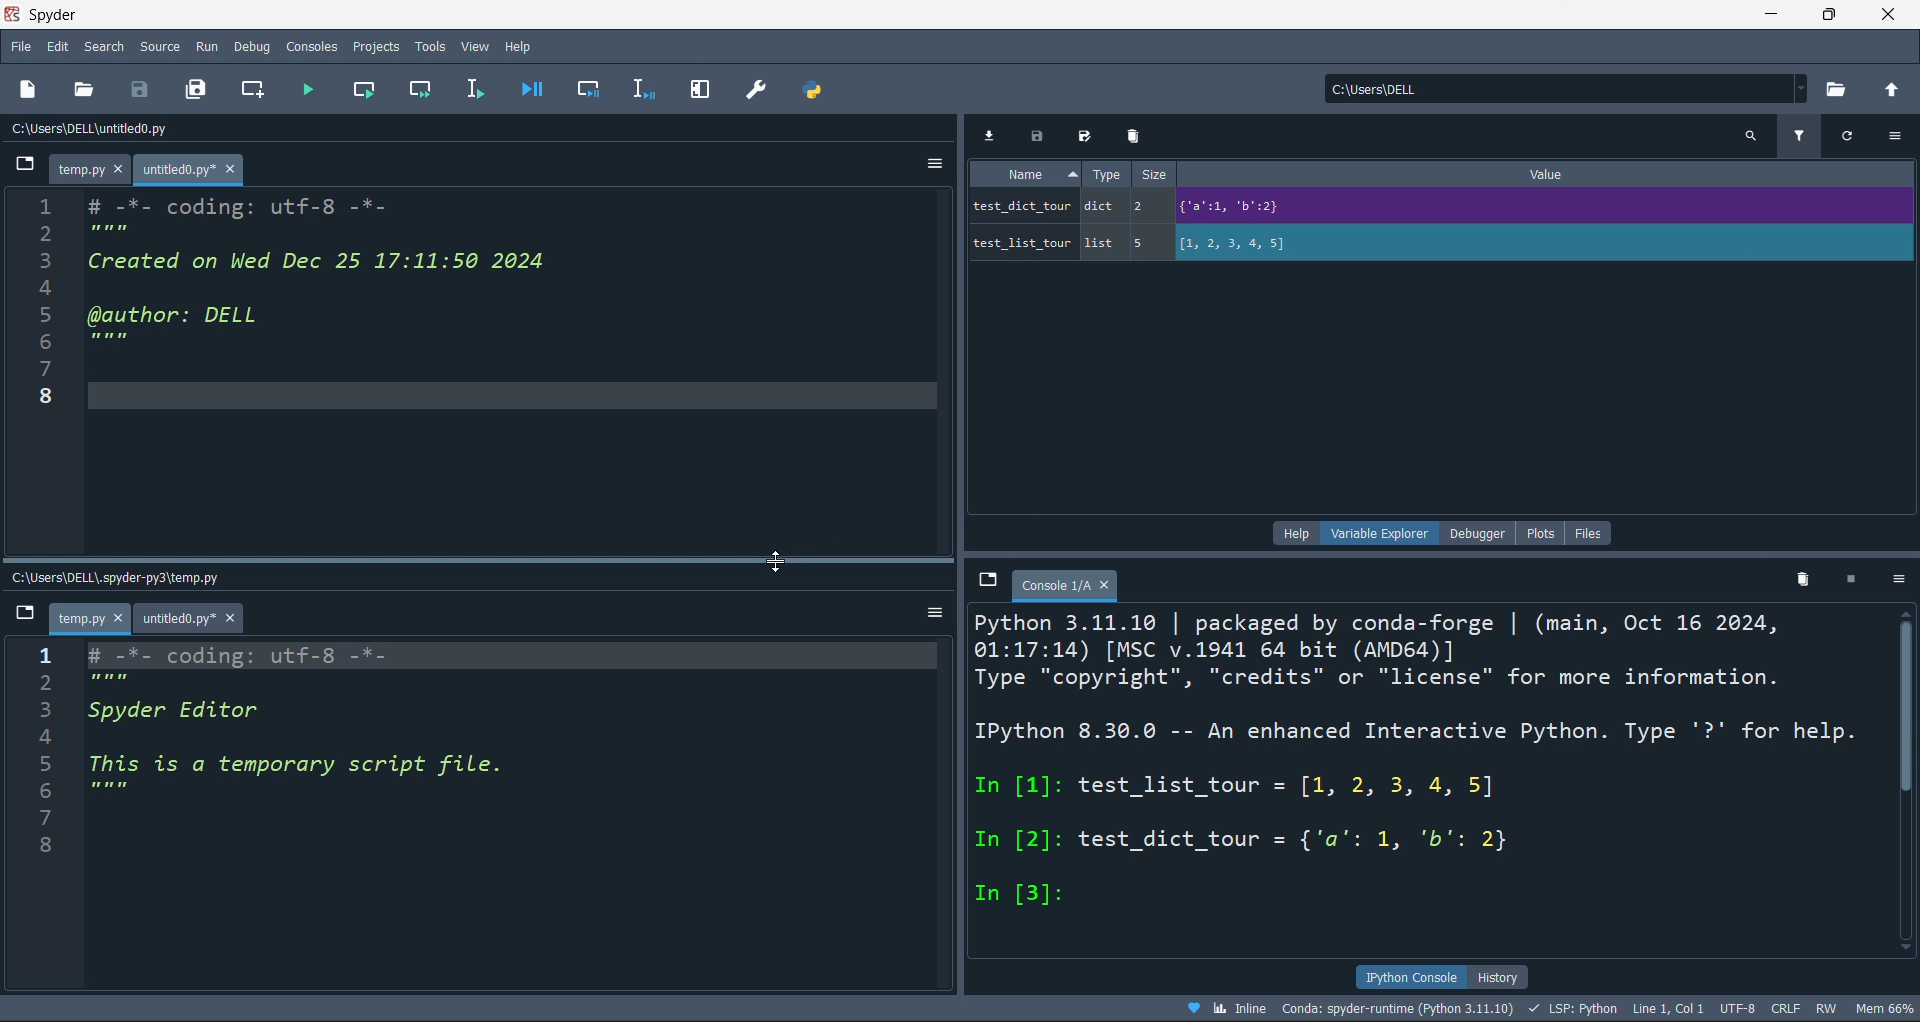 Image resolution: width=1920 pixels, height=1022 pixels. What do you see at coordinates (56, 367) in the screenshot?
I see `7` at bounding box center [56, 367].